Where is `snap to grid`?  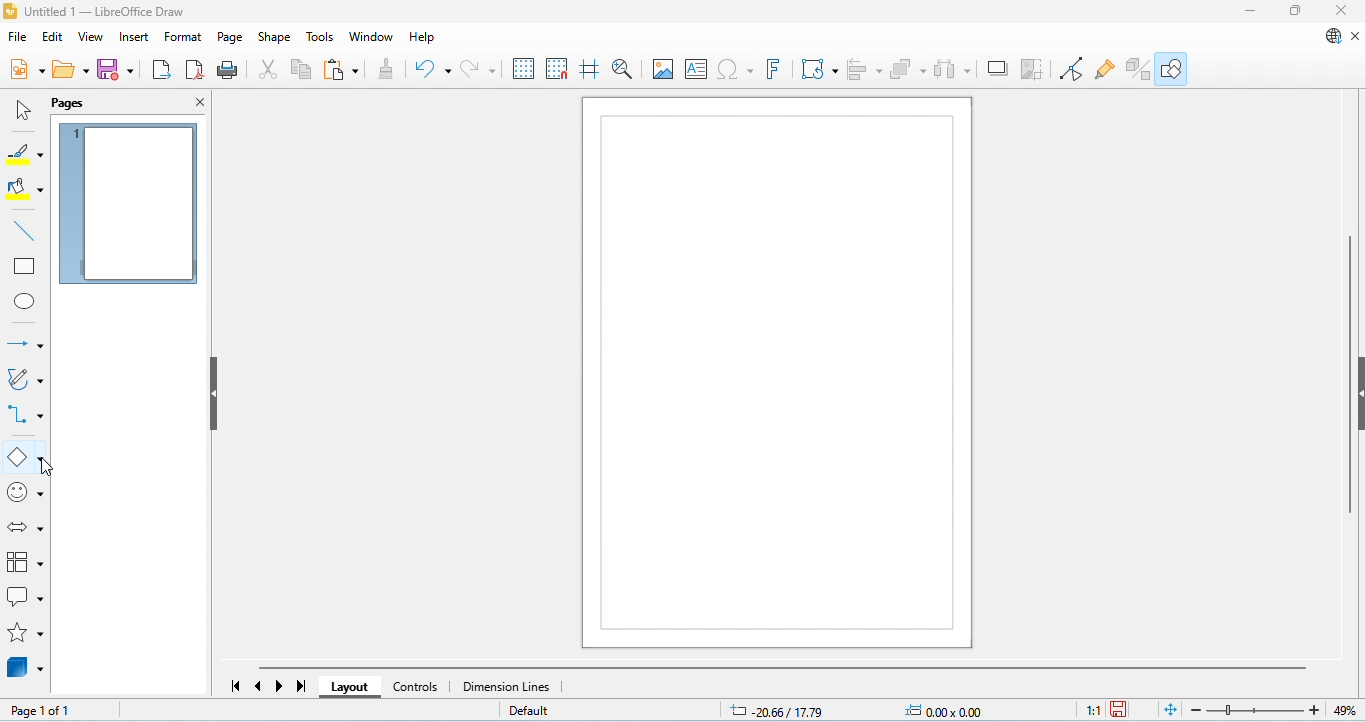
snap to grid is located at coordinates (557, 69).